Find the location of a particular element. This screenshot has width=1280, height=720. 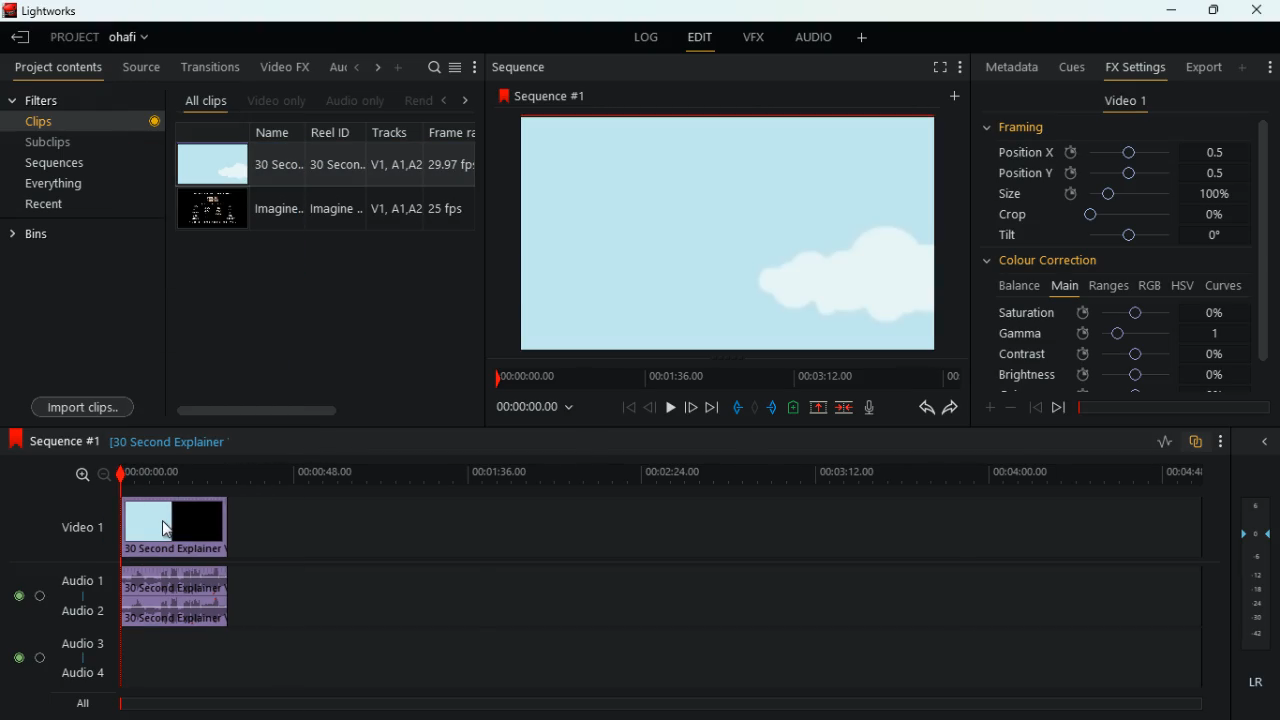

video 1 is located at coordinates (1123, 102).